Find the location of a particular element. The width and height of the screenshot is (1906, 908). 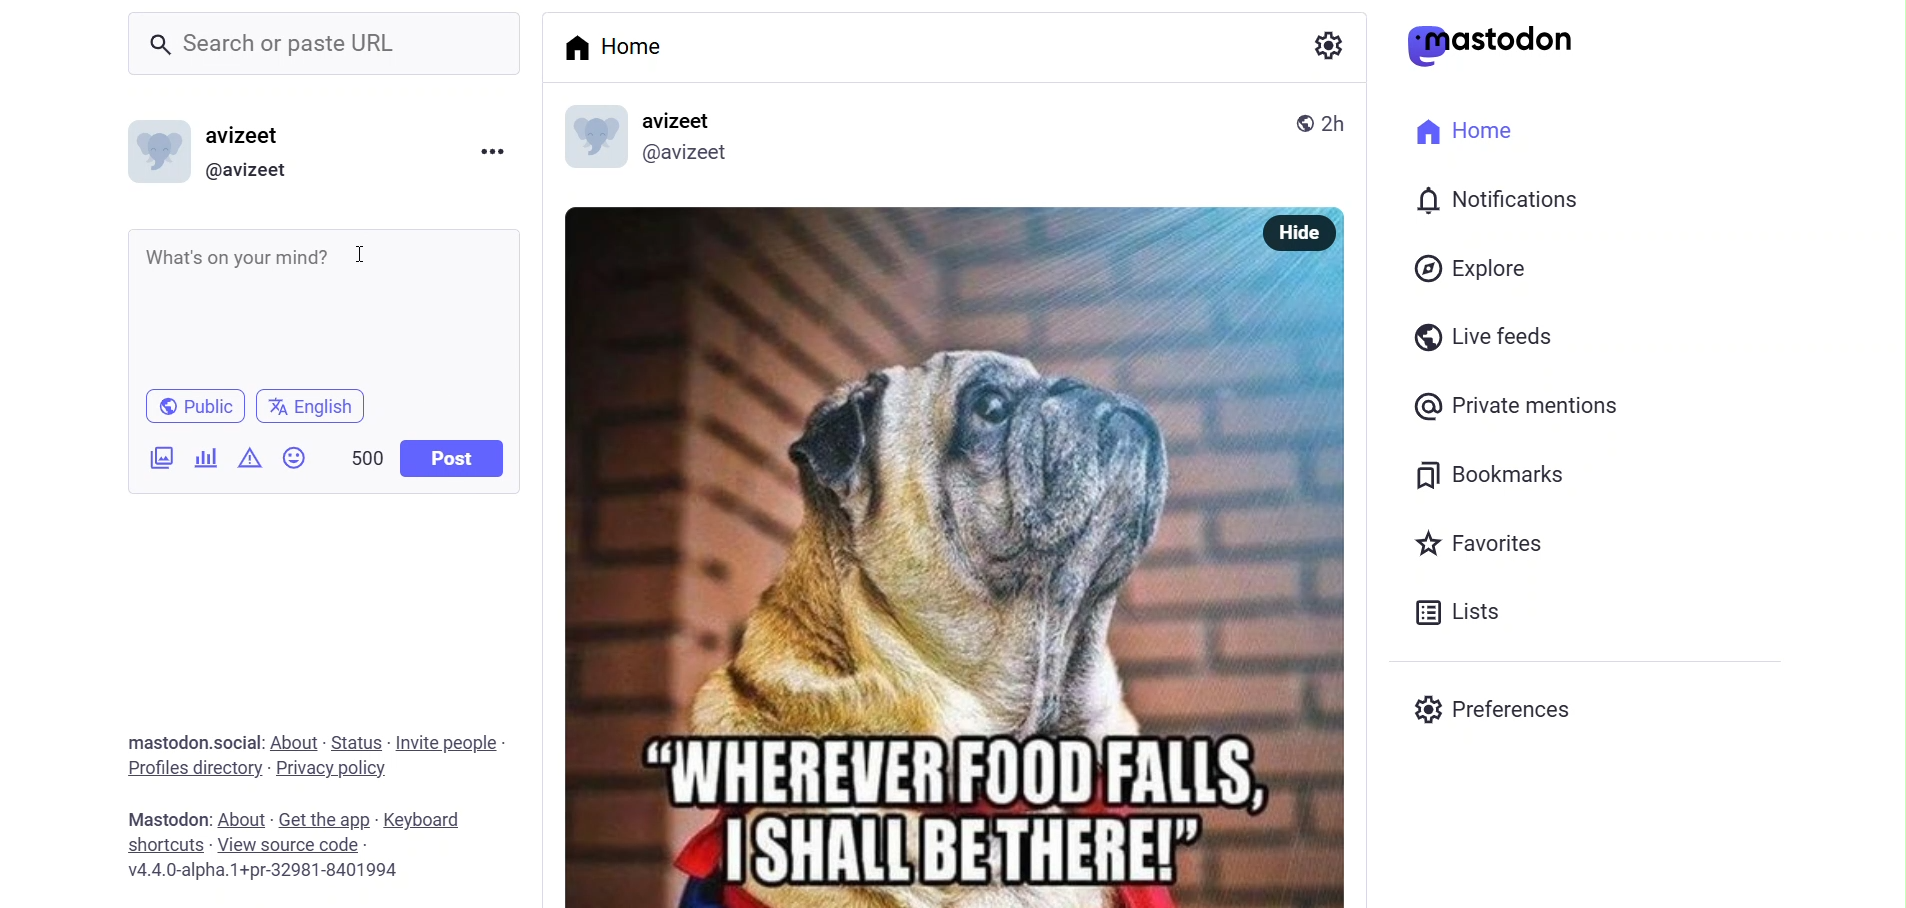

notification is located at coordinates (1499, 204).